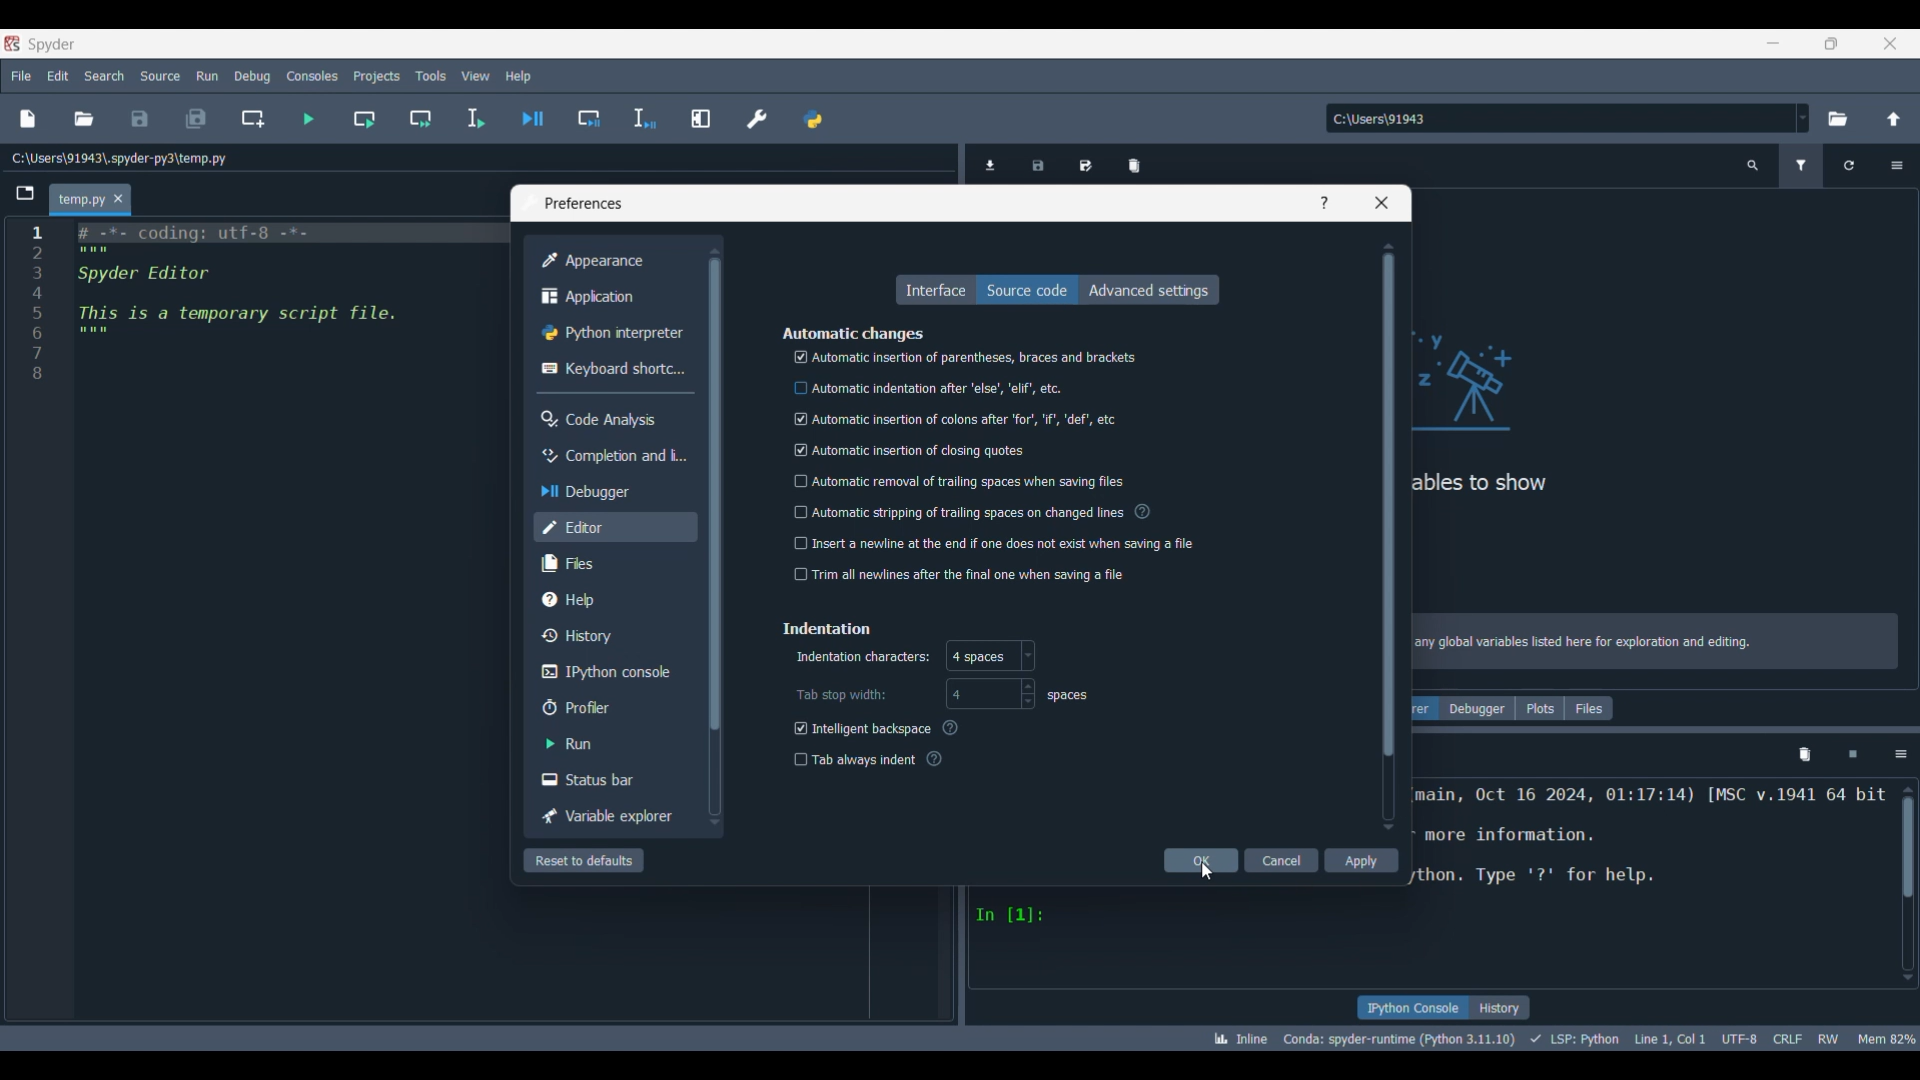 This screenshot has height=1080, width=1920. What do you see at coordinates (965, 575) in the screenshot?
I see `trim all newlines after the final one when saving a file` at bounding box center [965, 575].